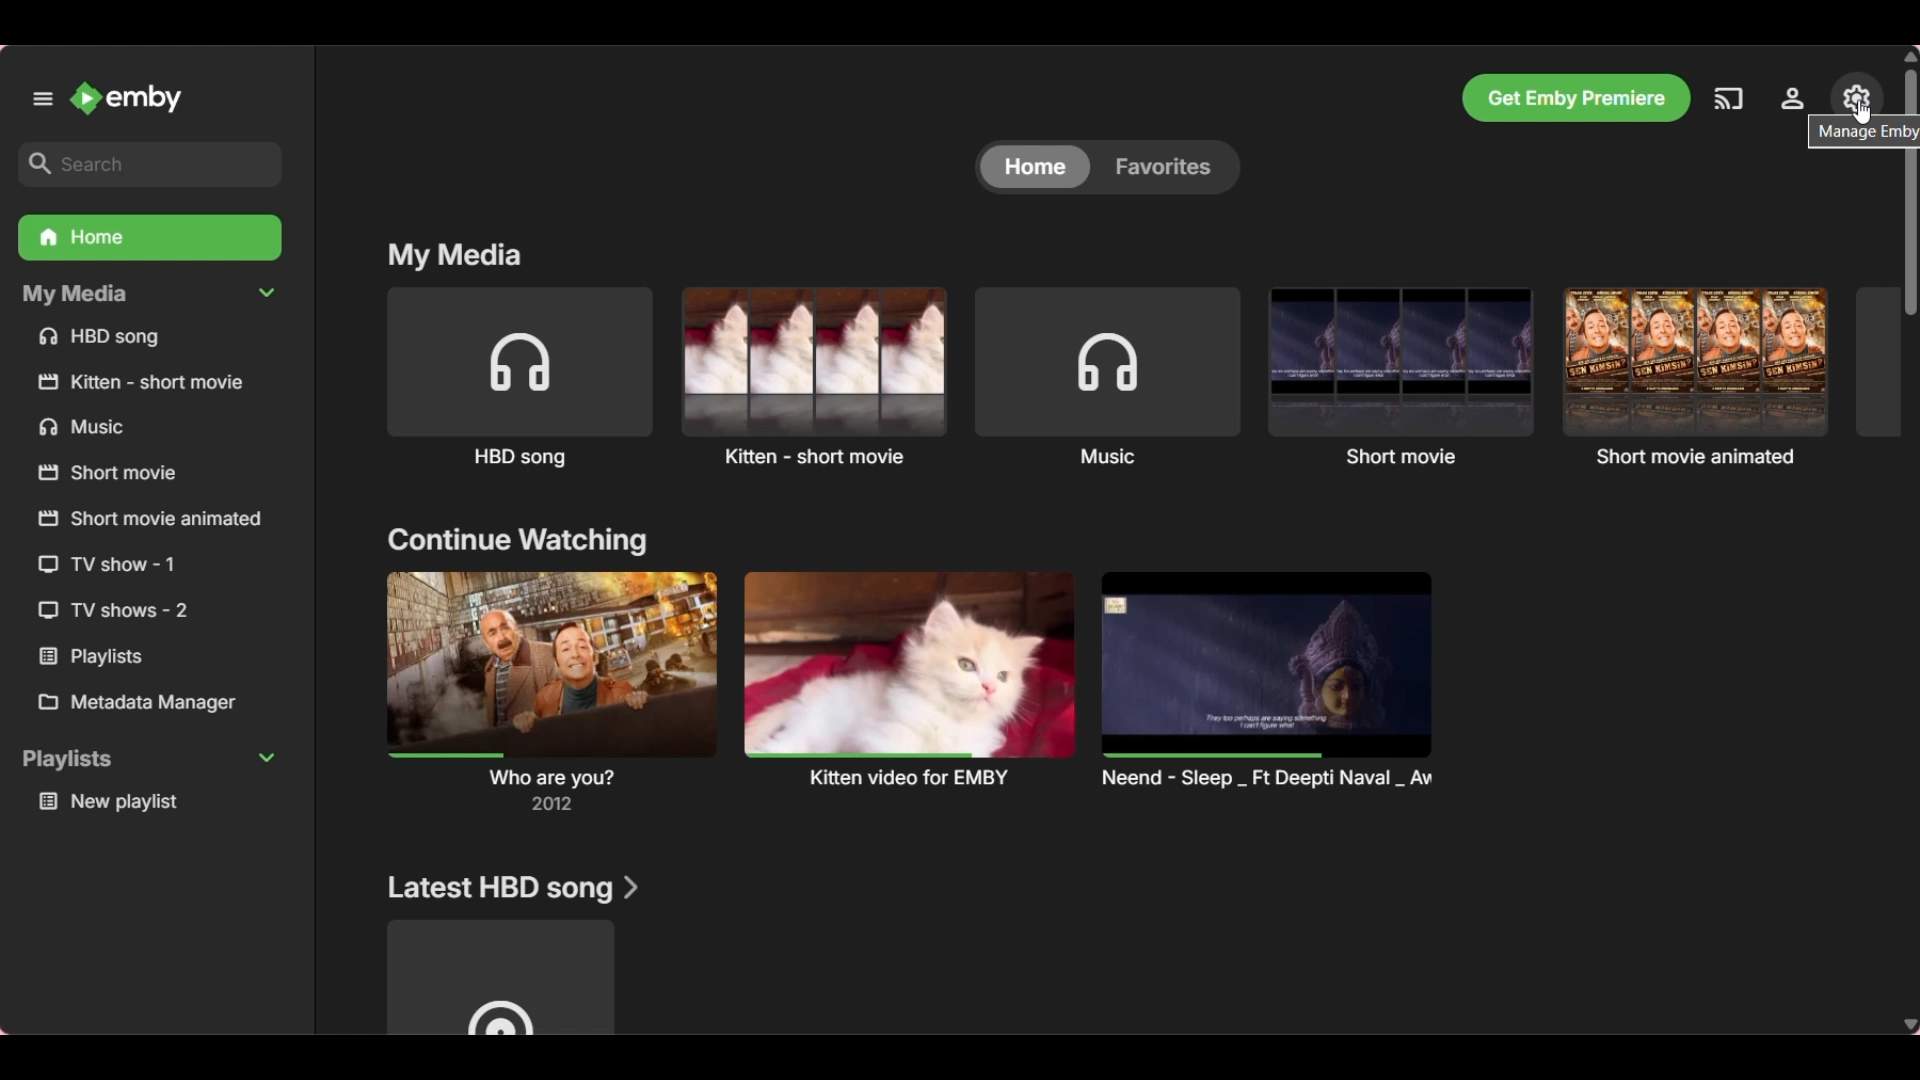 The image size is (1920, 1080). What do you see at coordinates (1728, 98) in the screenshot?
I see `Play on another device` at bounding box center [1728, 98].